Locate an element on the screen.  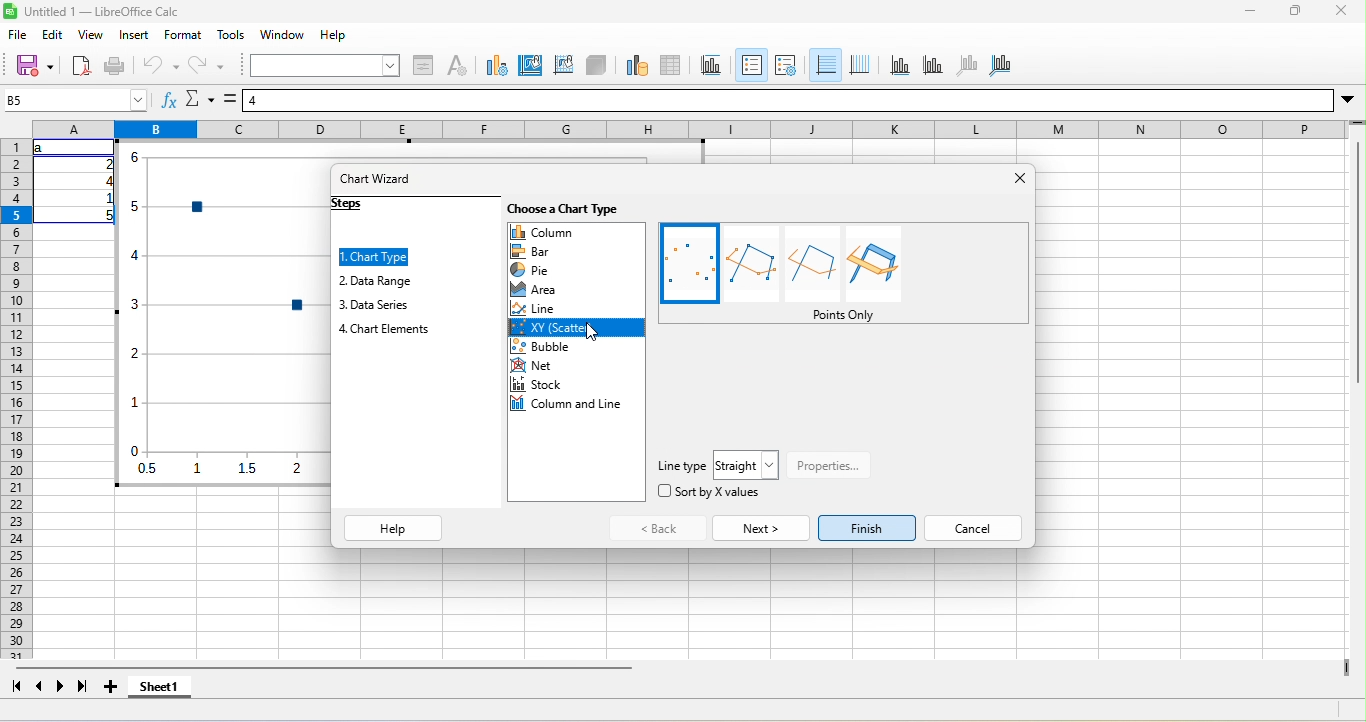
chart wizard is located at coordinates (376, 178).